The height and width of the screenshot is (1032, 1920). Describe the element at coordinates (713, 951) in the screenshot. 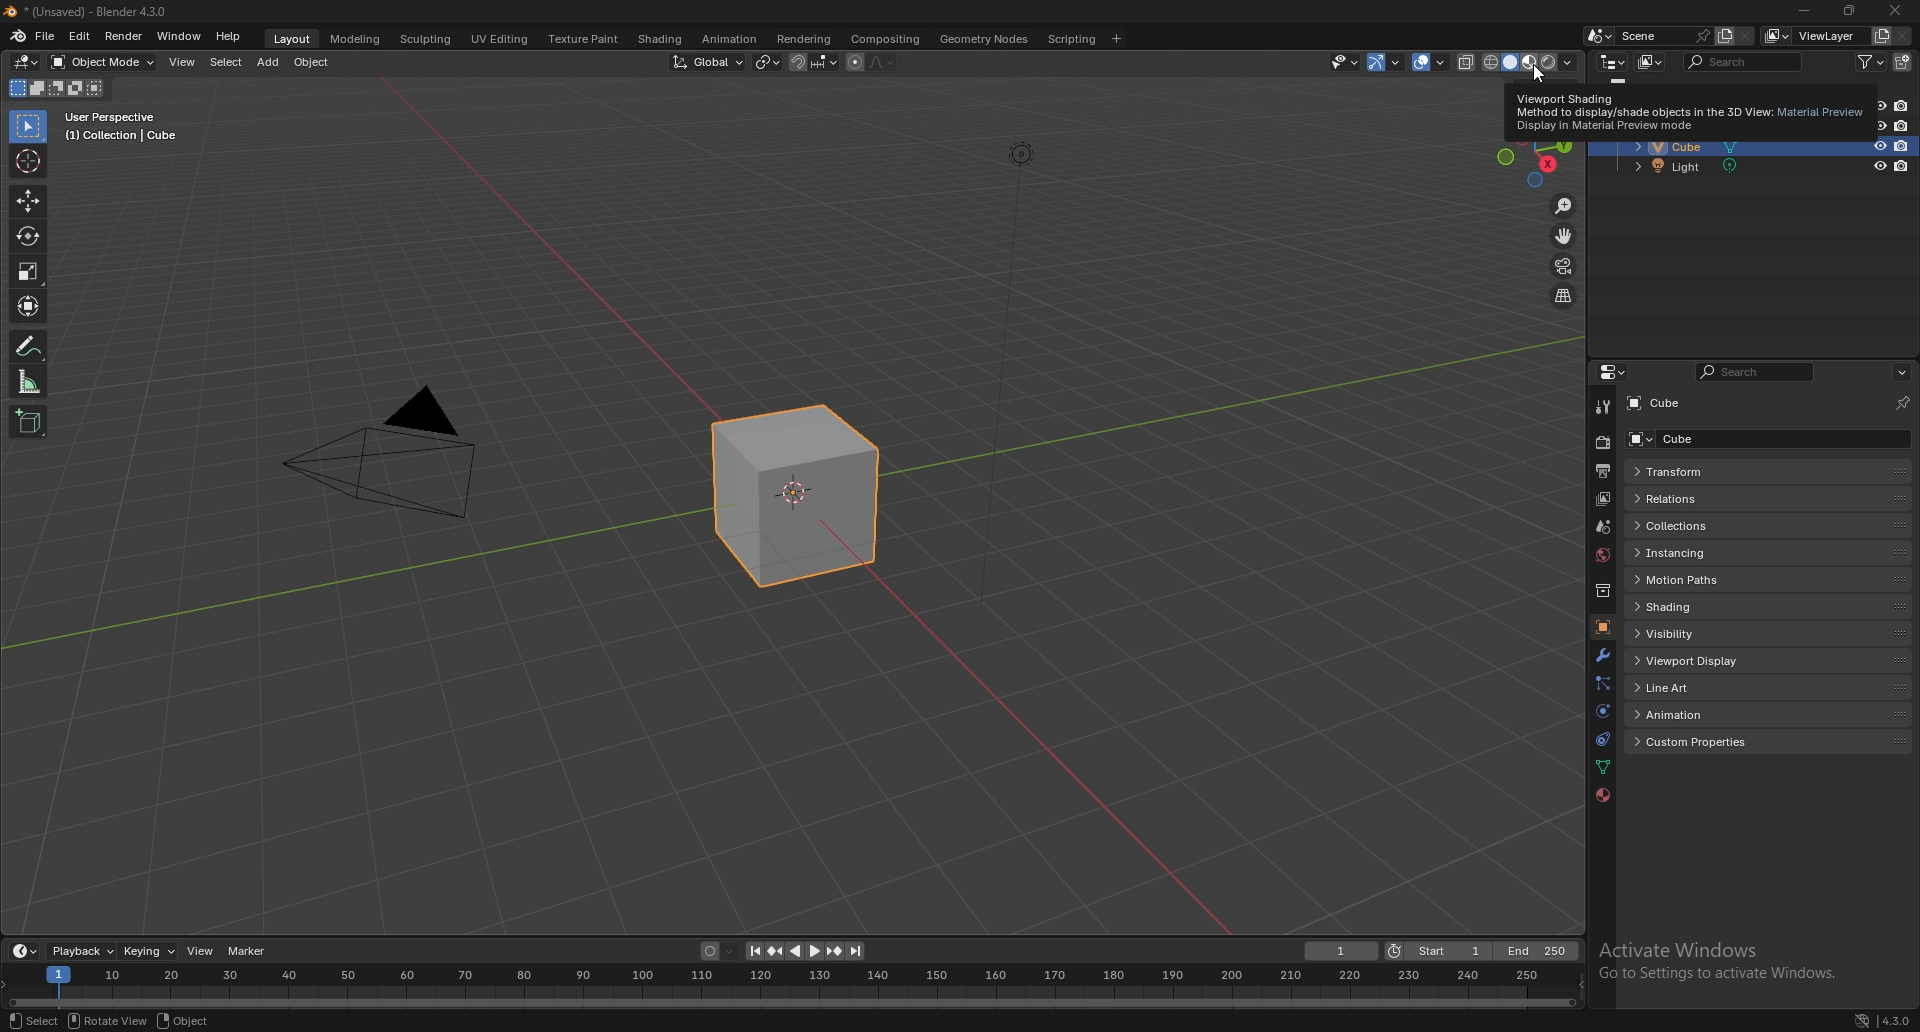

I see `auto keying` at that location.